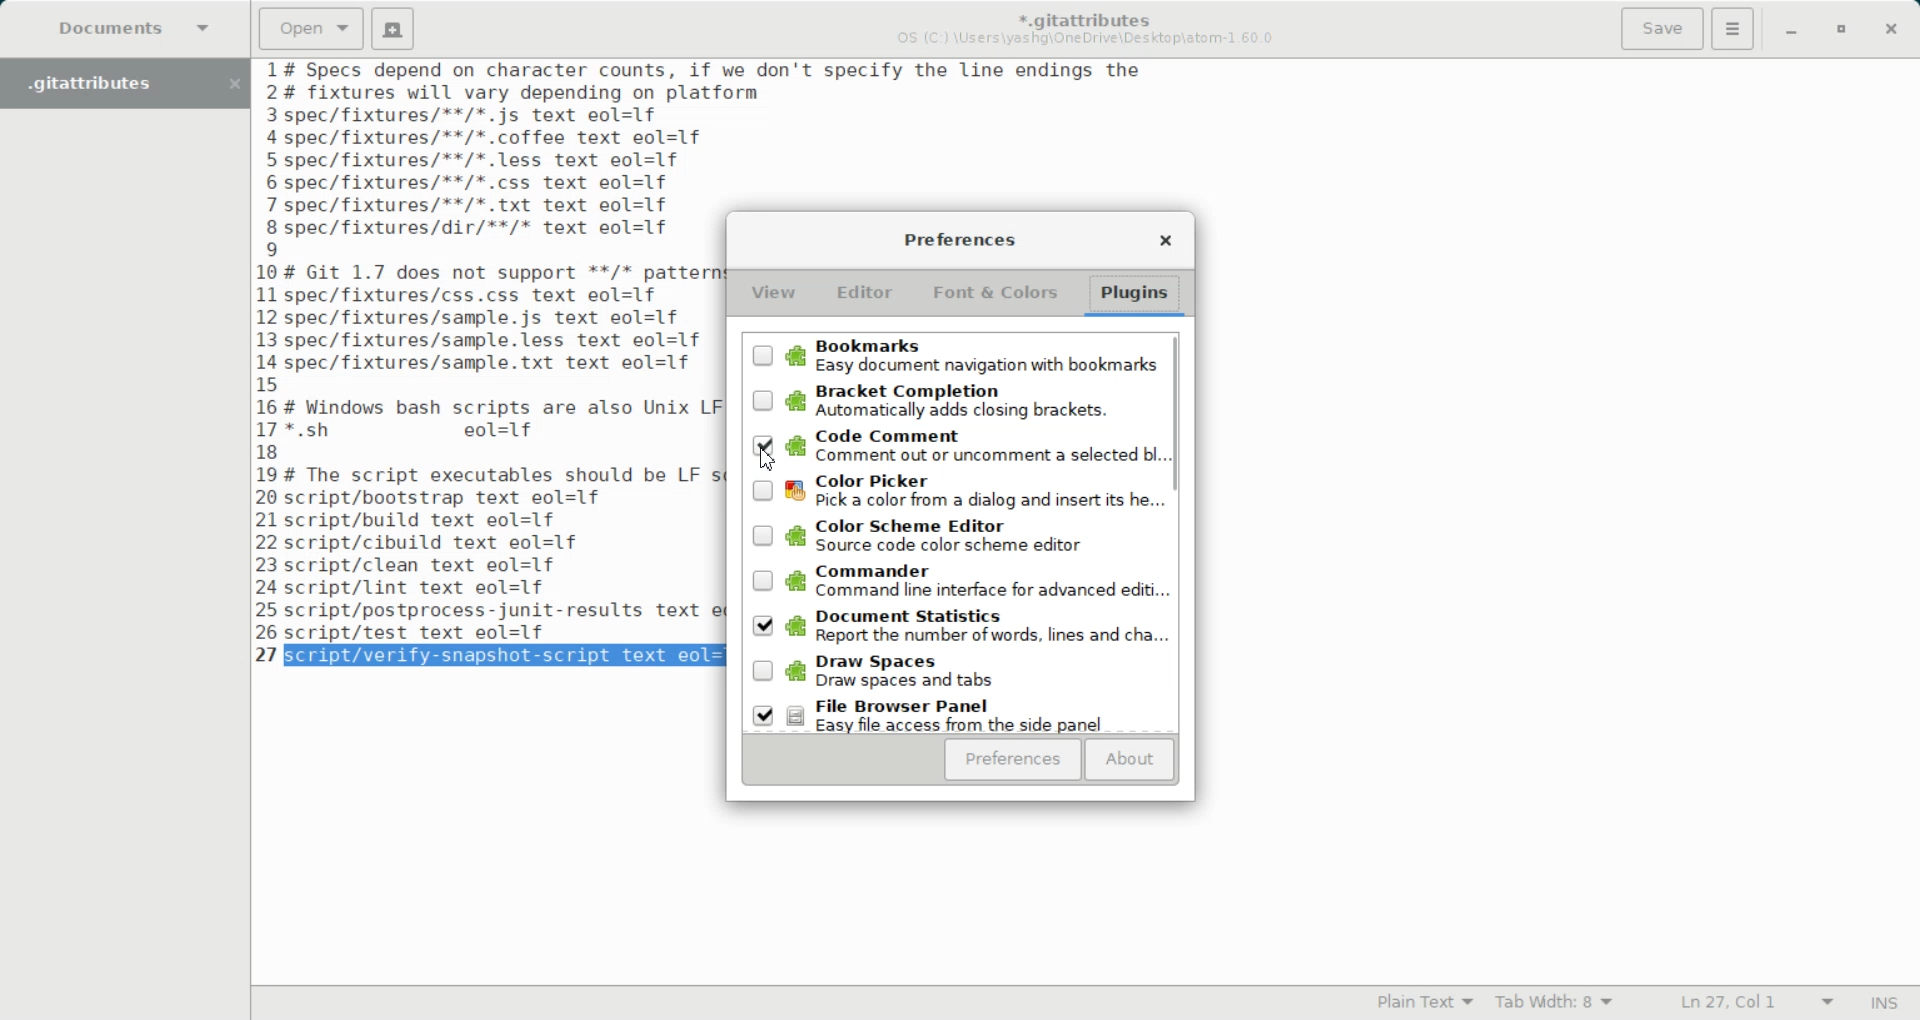 Image resolution: width=1920 pixels, height=1020 pixels. Describe the element at coordinates (769, 464) in the screenshot. I see `cursor` at that location.